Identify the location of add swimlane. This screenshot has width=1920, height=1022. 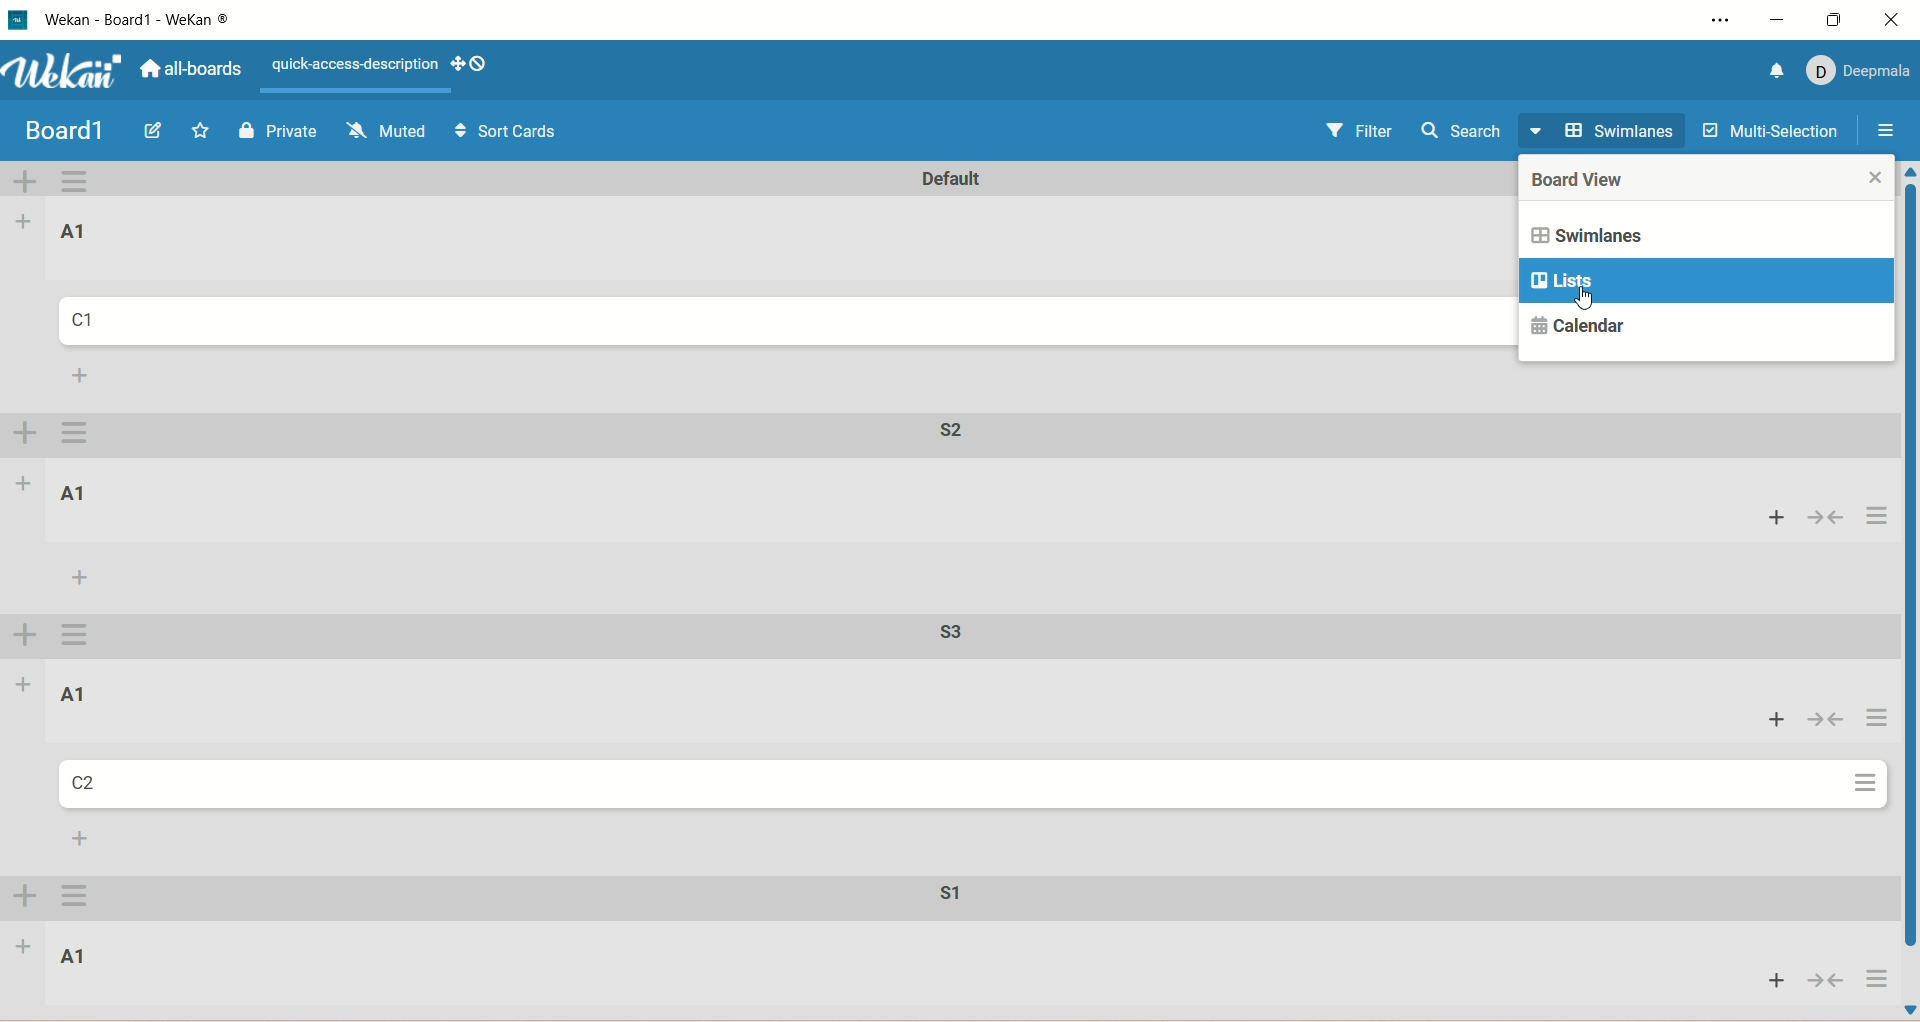
(23, 436).